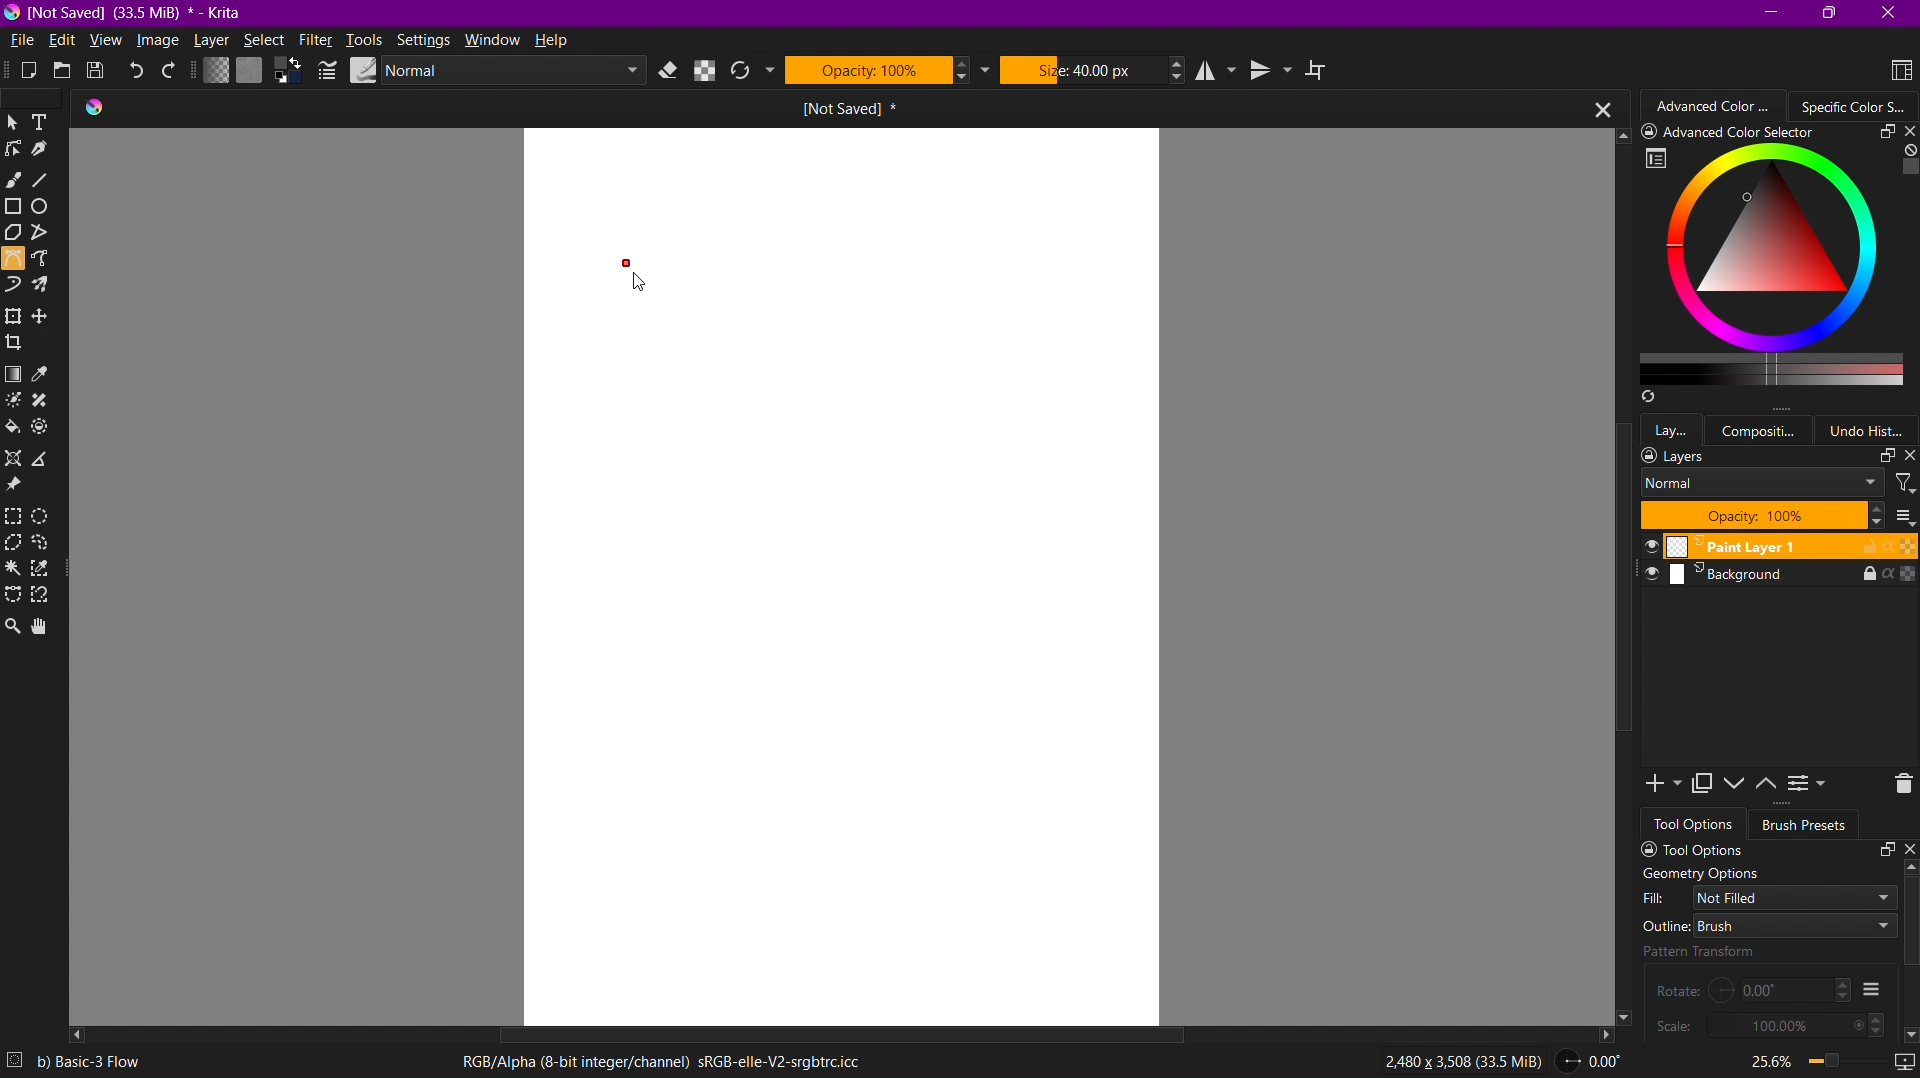 The image size is (1920, 1078). I want to click on Colorize Mask Tool, so click(16, 403).